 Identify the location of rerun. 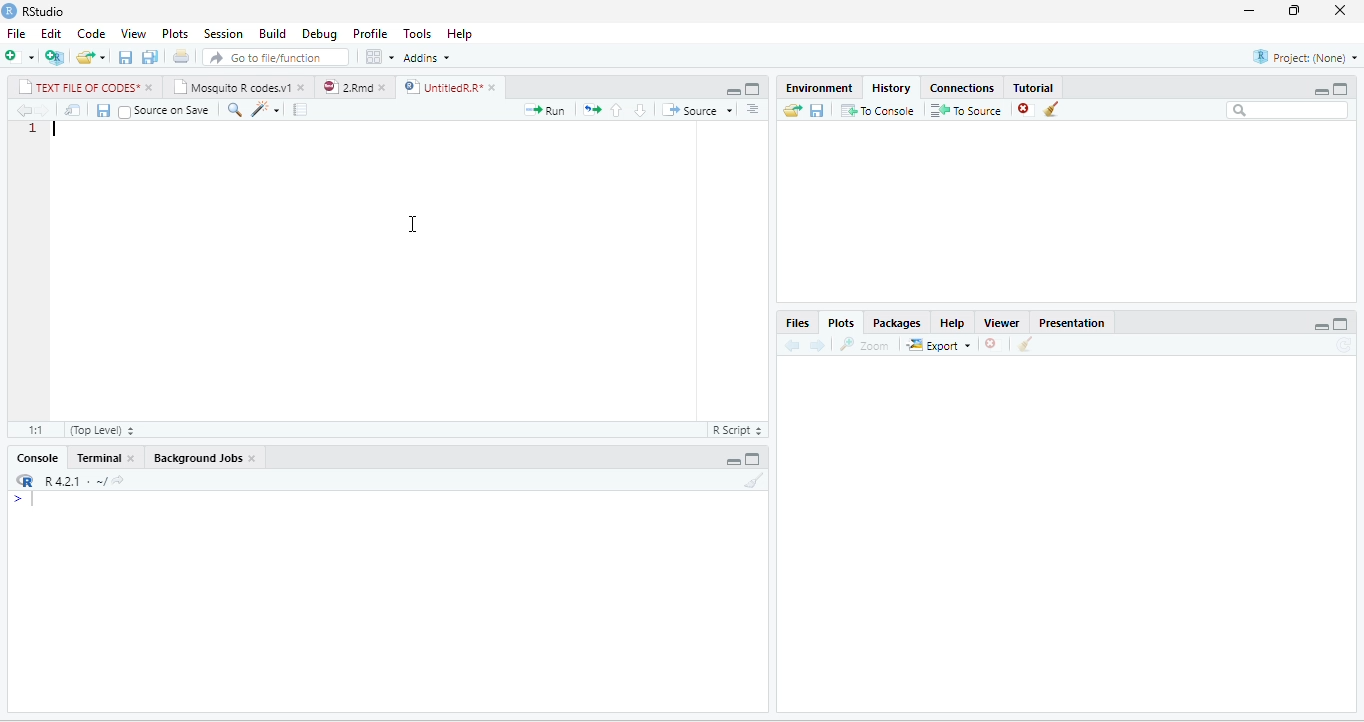
(591, 109).